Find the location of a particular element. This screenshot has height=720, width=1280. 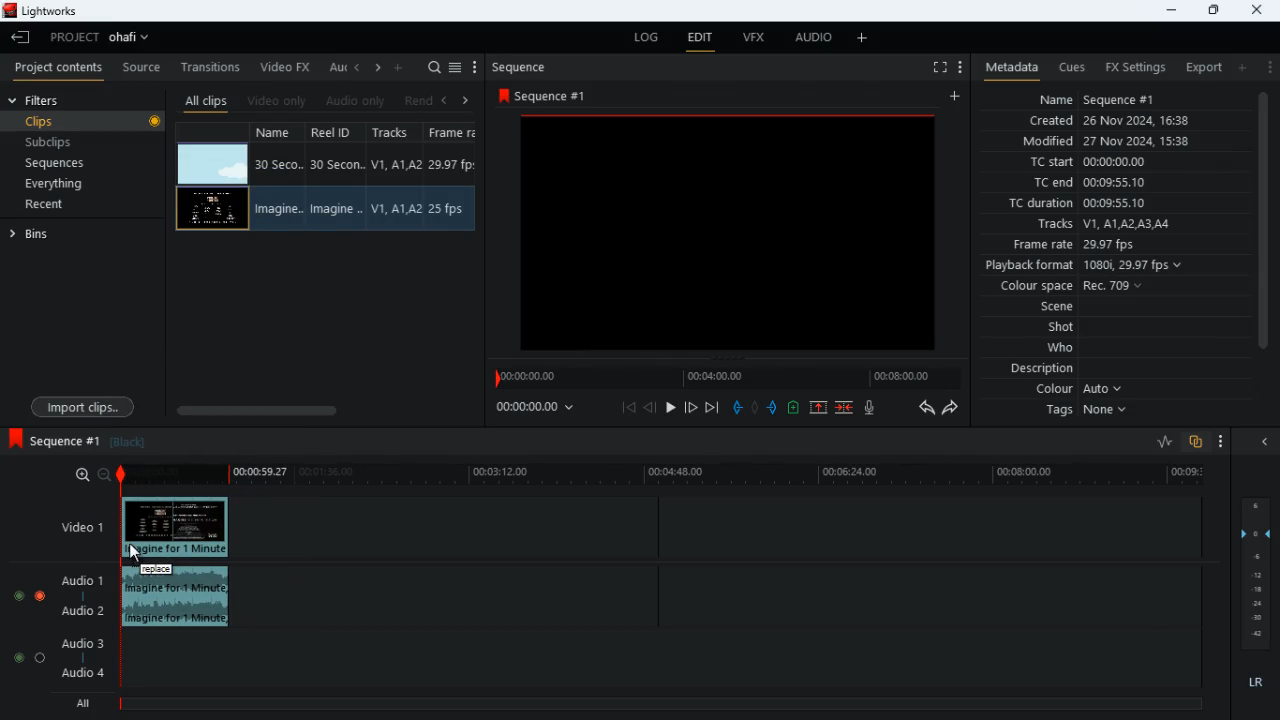

video fx is located at coordinates (287, 66).